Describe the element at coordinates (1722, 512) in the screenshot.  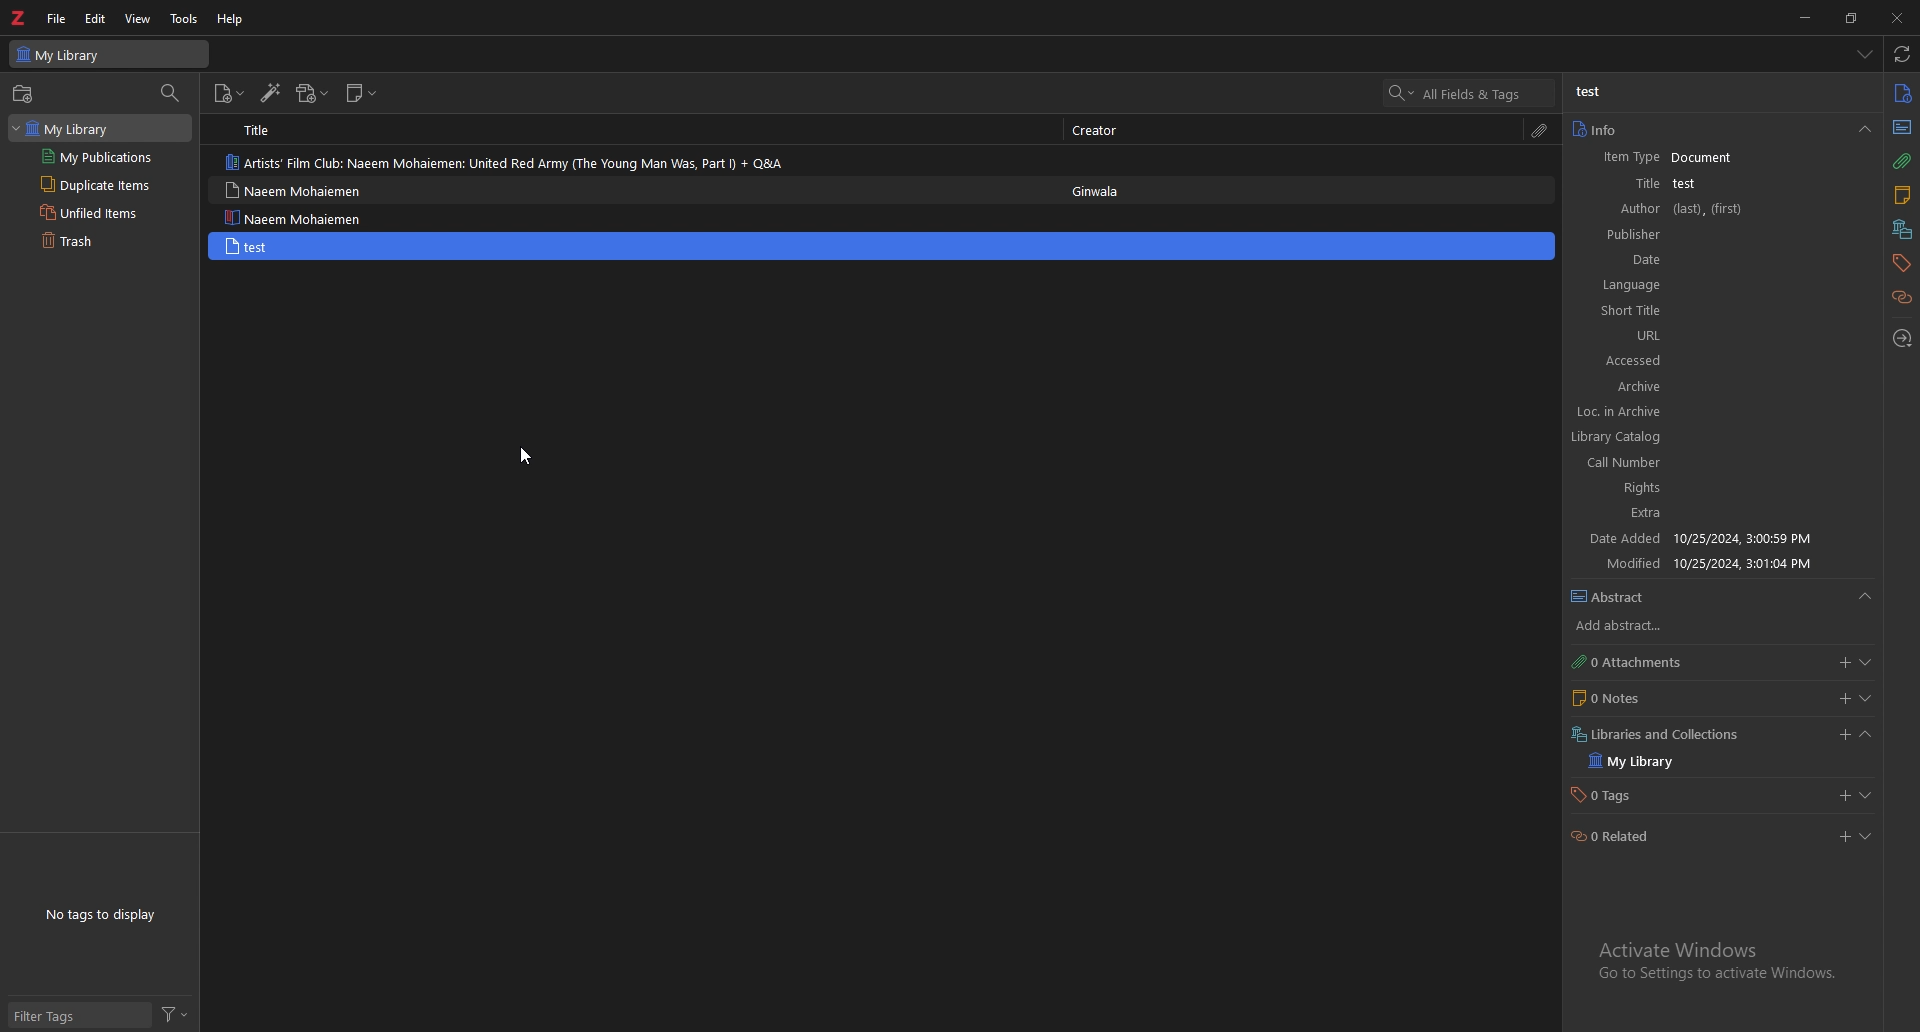
I see `extra input` at that location.